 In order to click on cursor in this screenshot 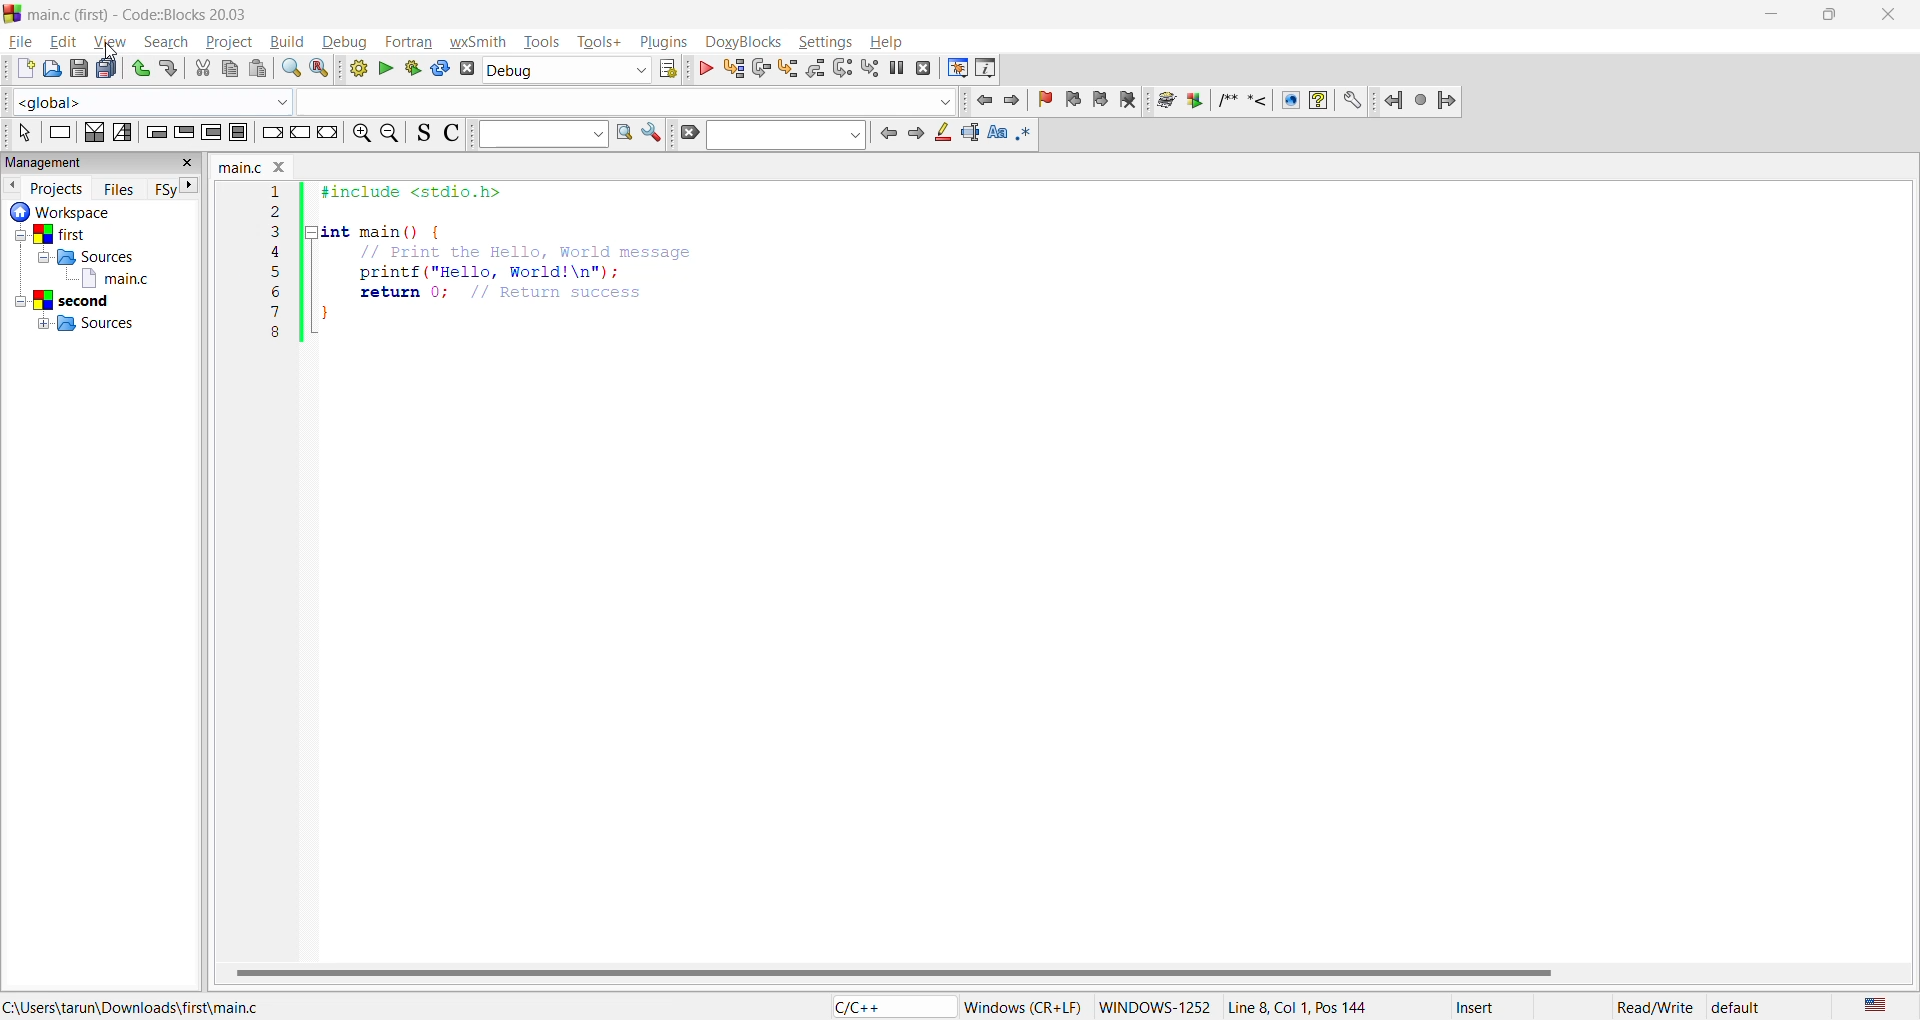, I will do `click(112, 52)`.